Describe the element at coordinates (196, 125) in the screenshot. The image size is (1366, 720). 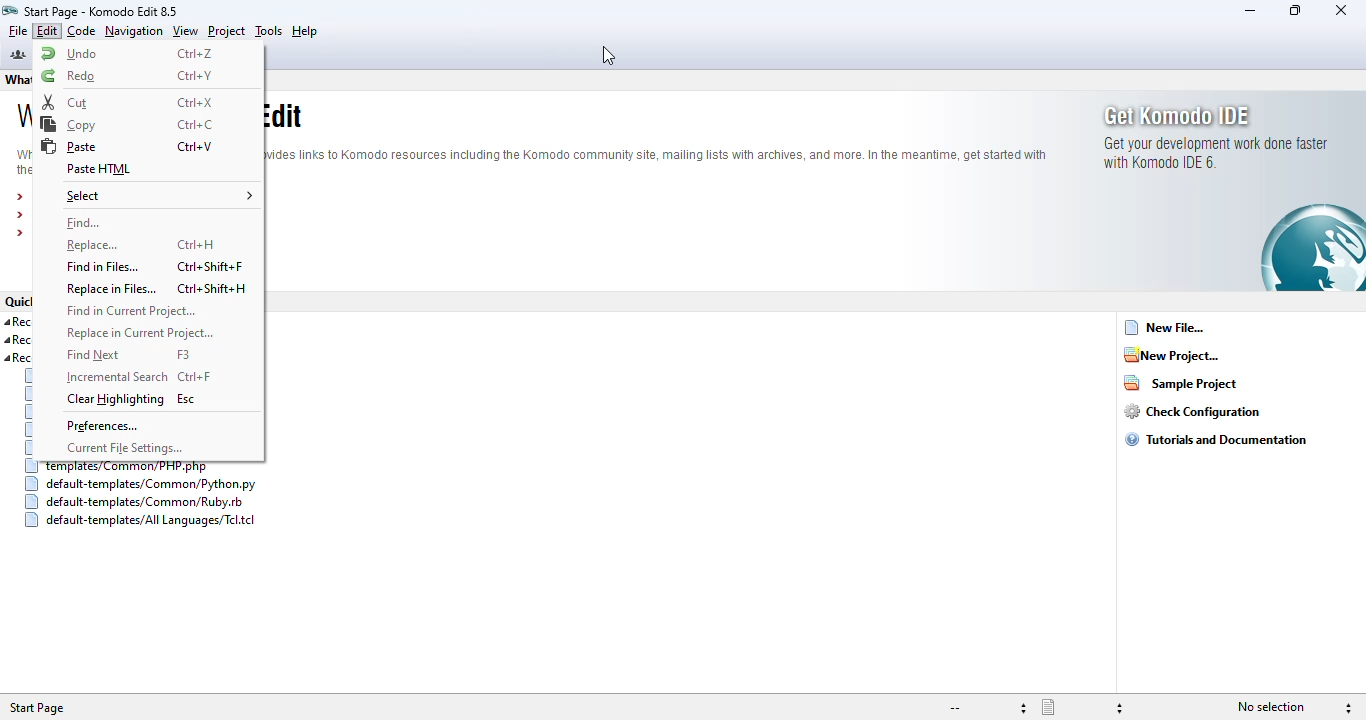
I see `shortcut for copy` at that location.